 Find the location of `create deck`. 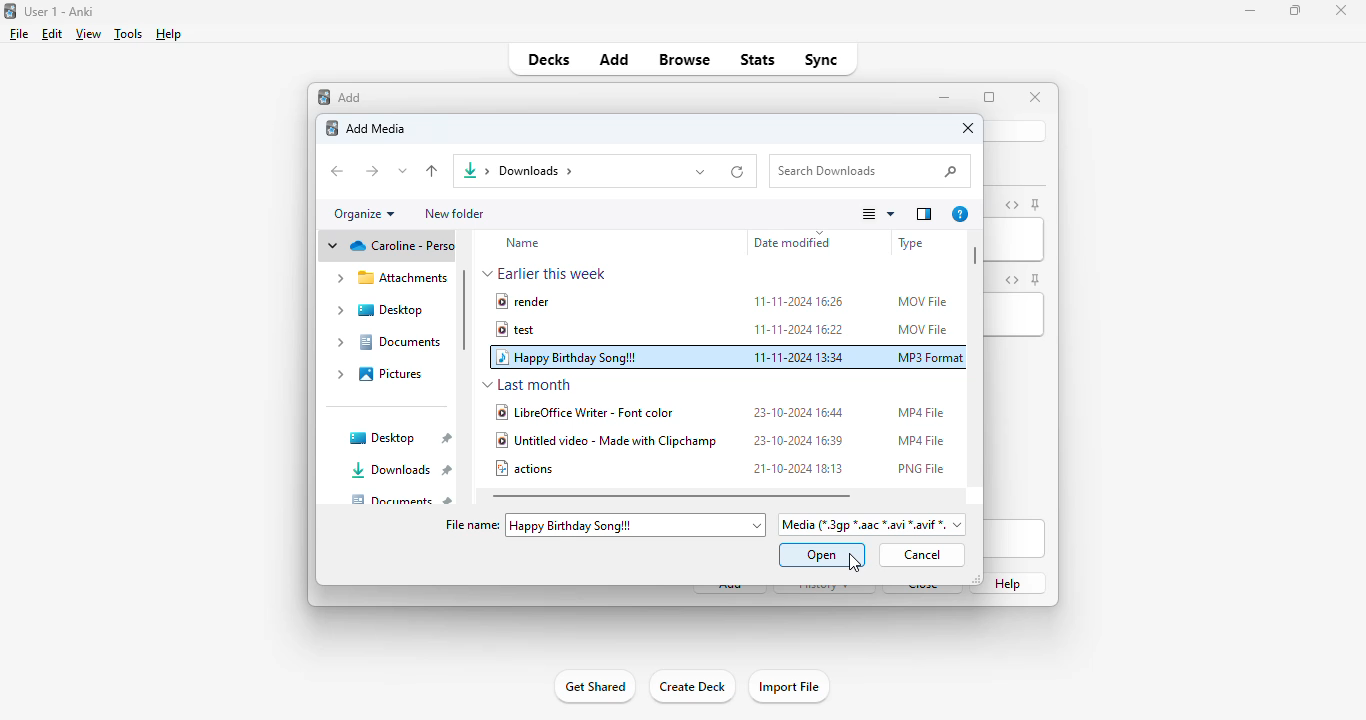

create deck is located at coordinates (691, 687).